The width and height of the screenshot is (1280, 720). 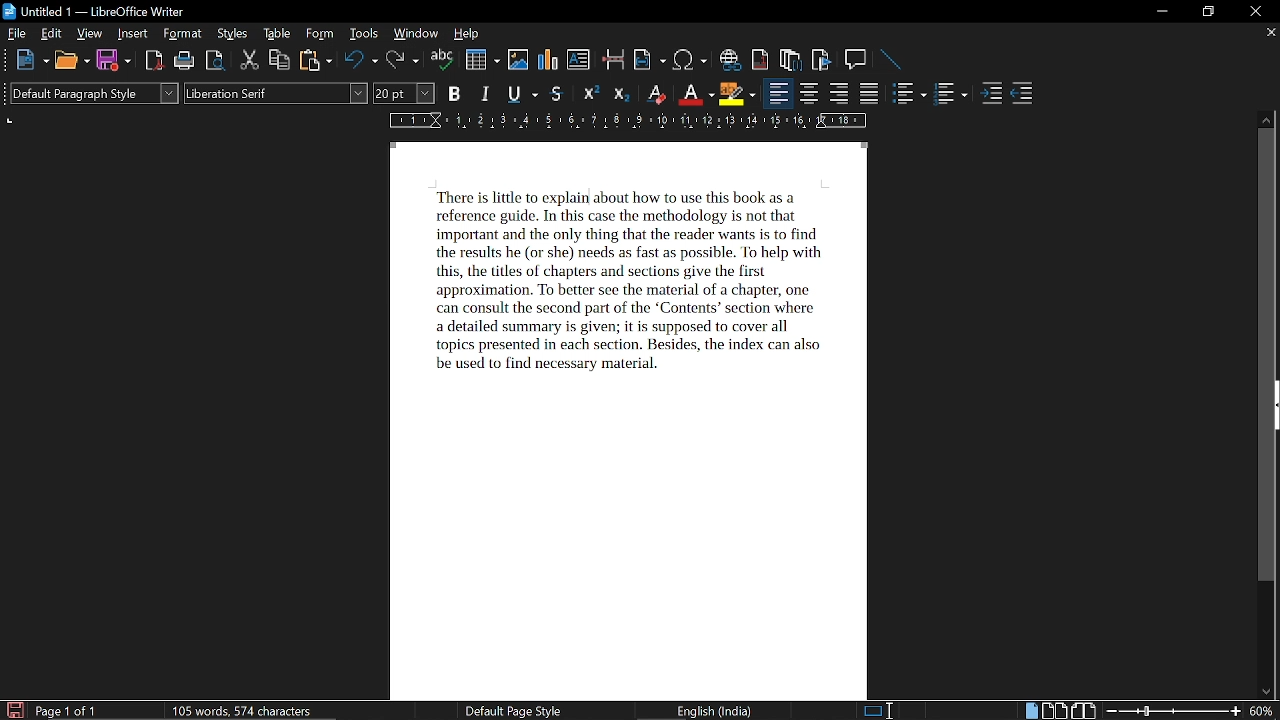 What do you see at coordinates (690, 60) in the screenshot?
I see `insert symbol` at bounding box center [690, 60].